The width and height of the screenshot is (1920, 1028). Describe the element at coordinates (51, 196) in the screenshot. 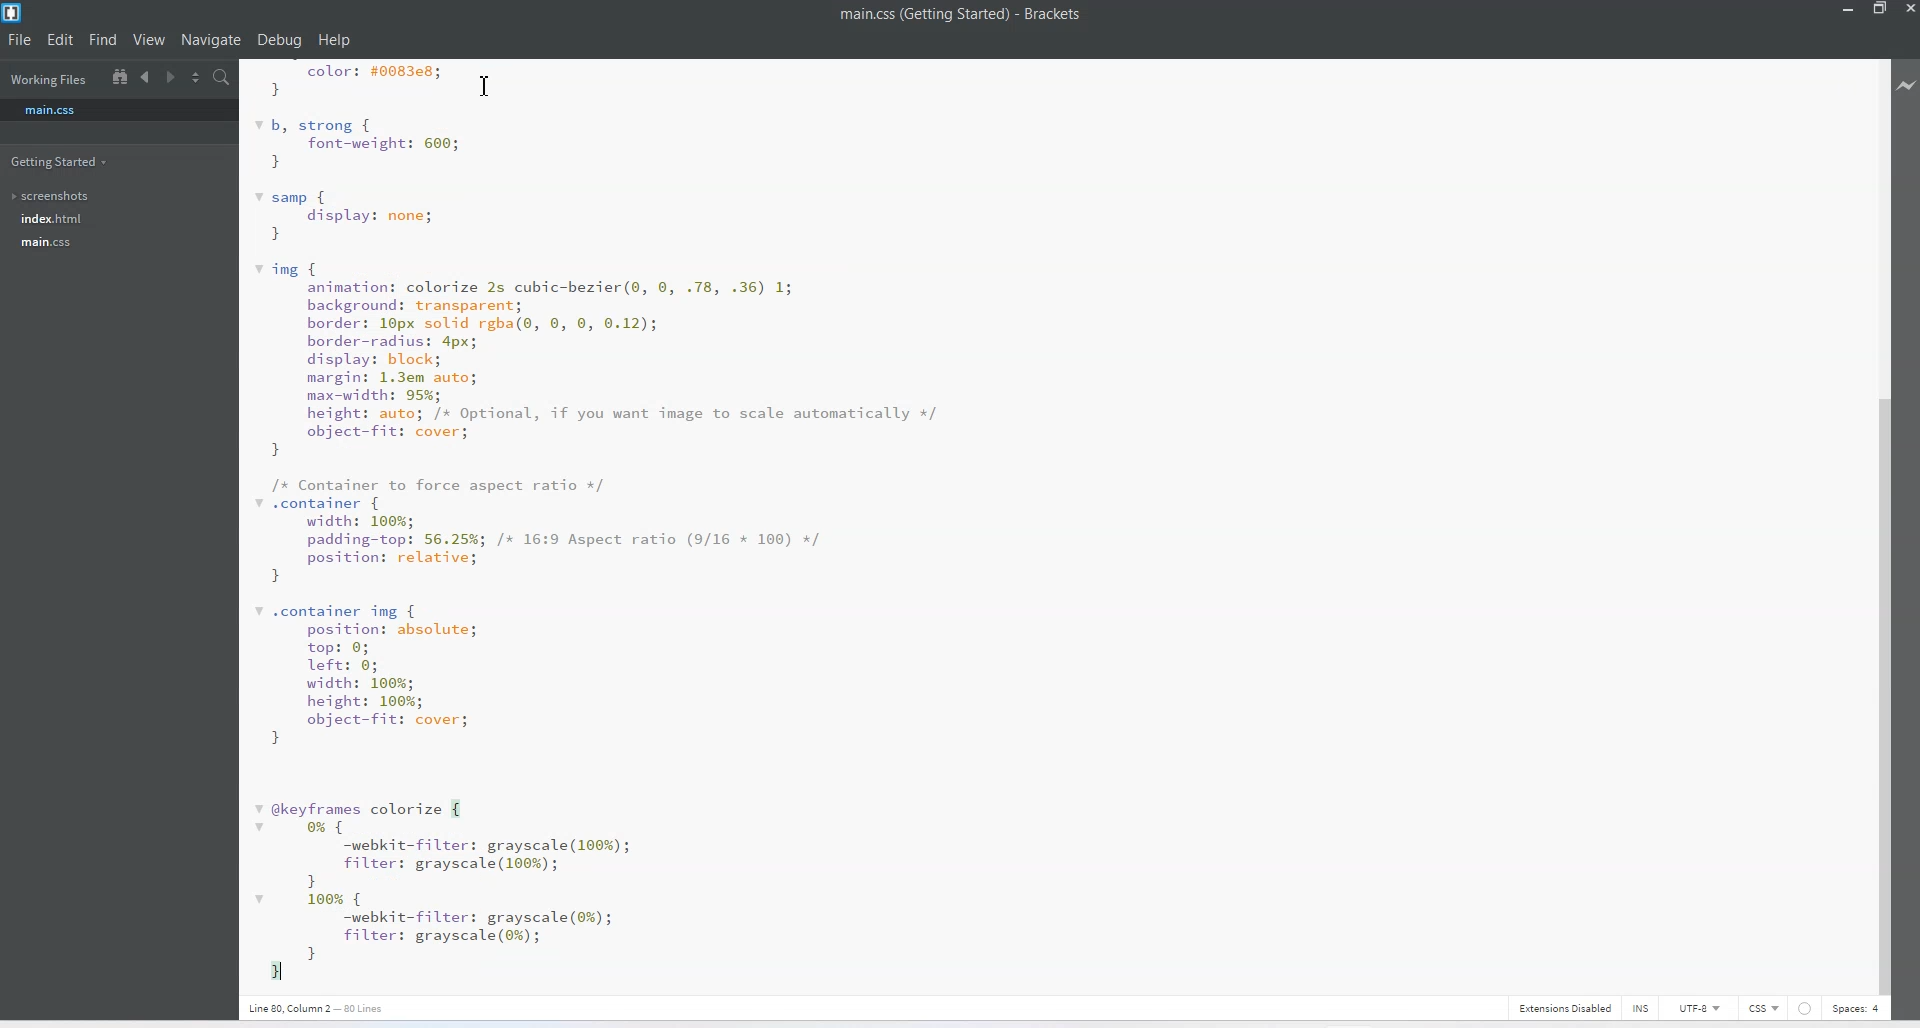

I see `screenshots` at that location.